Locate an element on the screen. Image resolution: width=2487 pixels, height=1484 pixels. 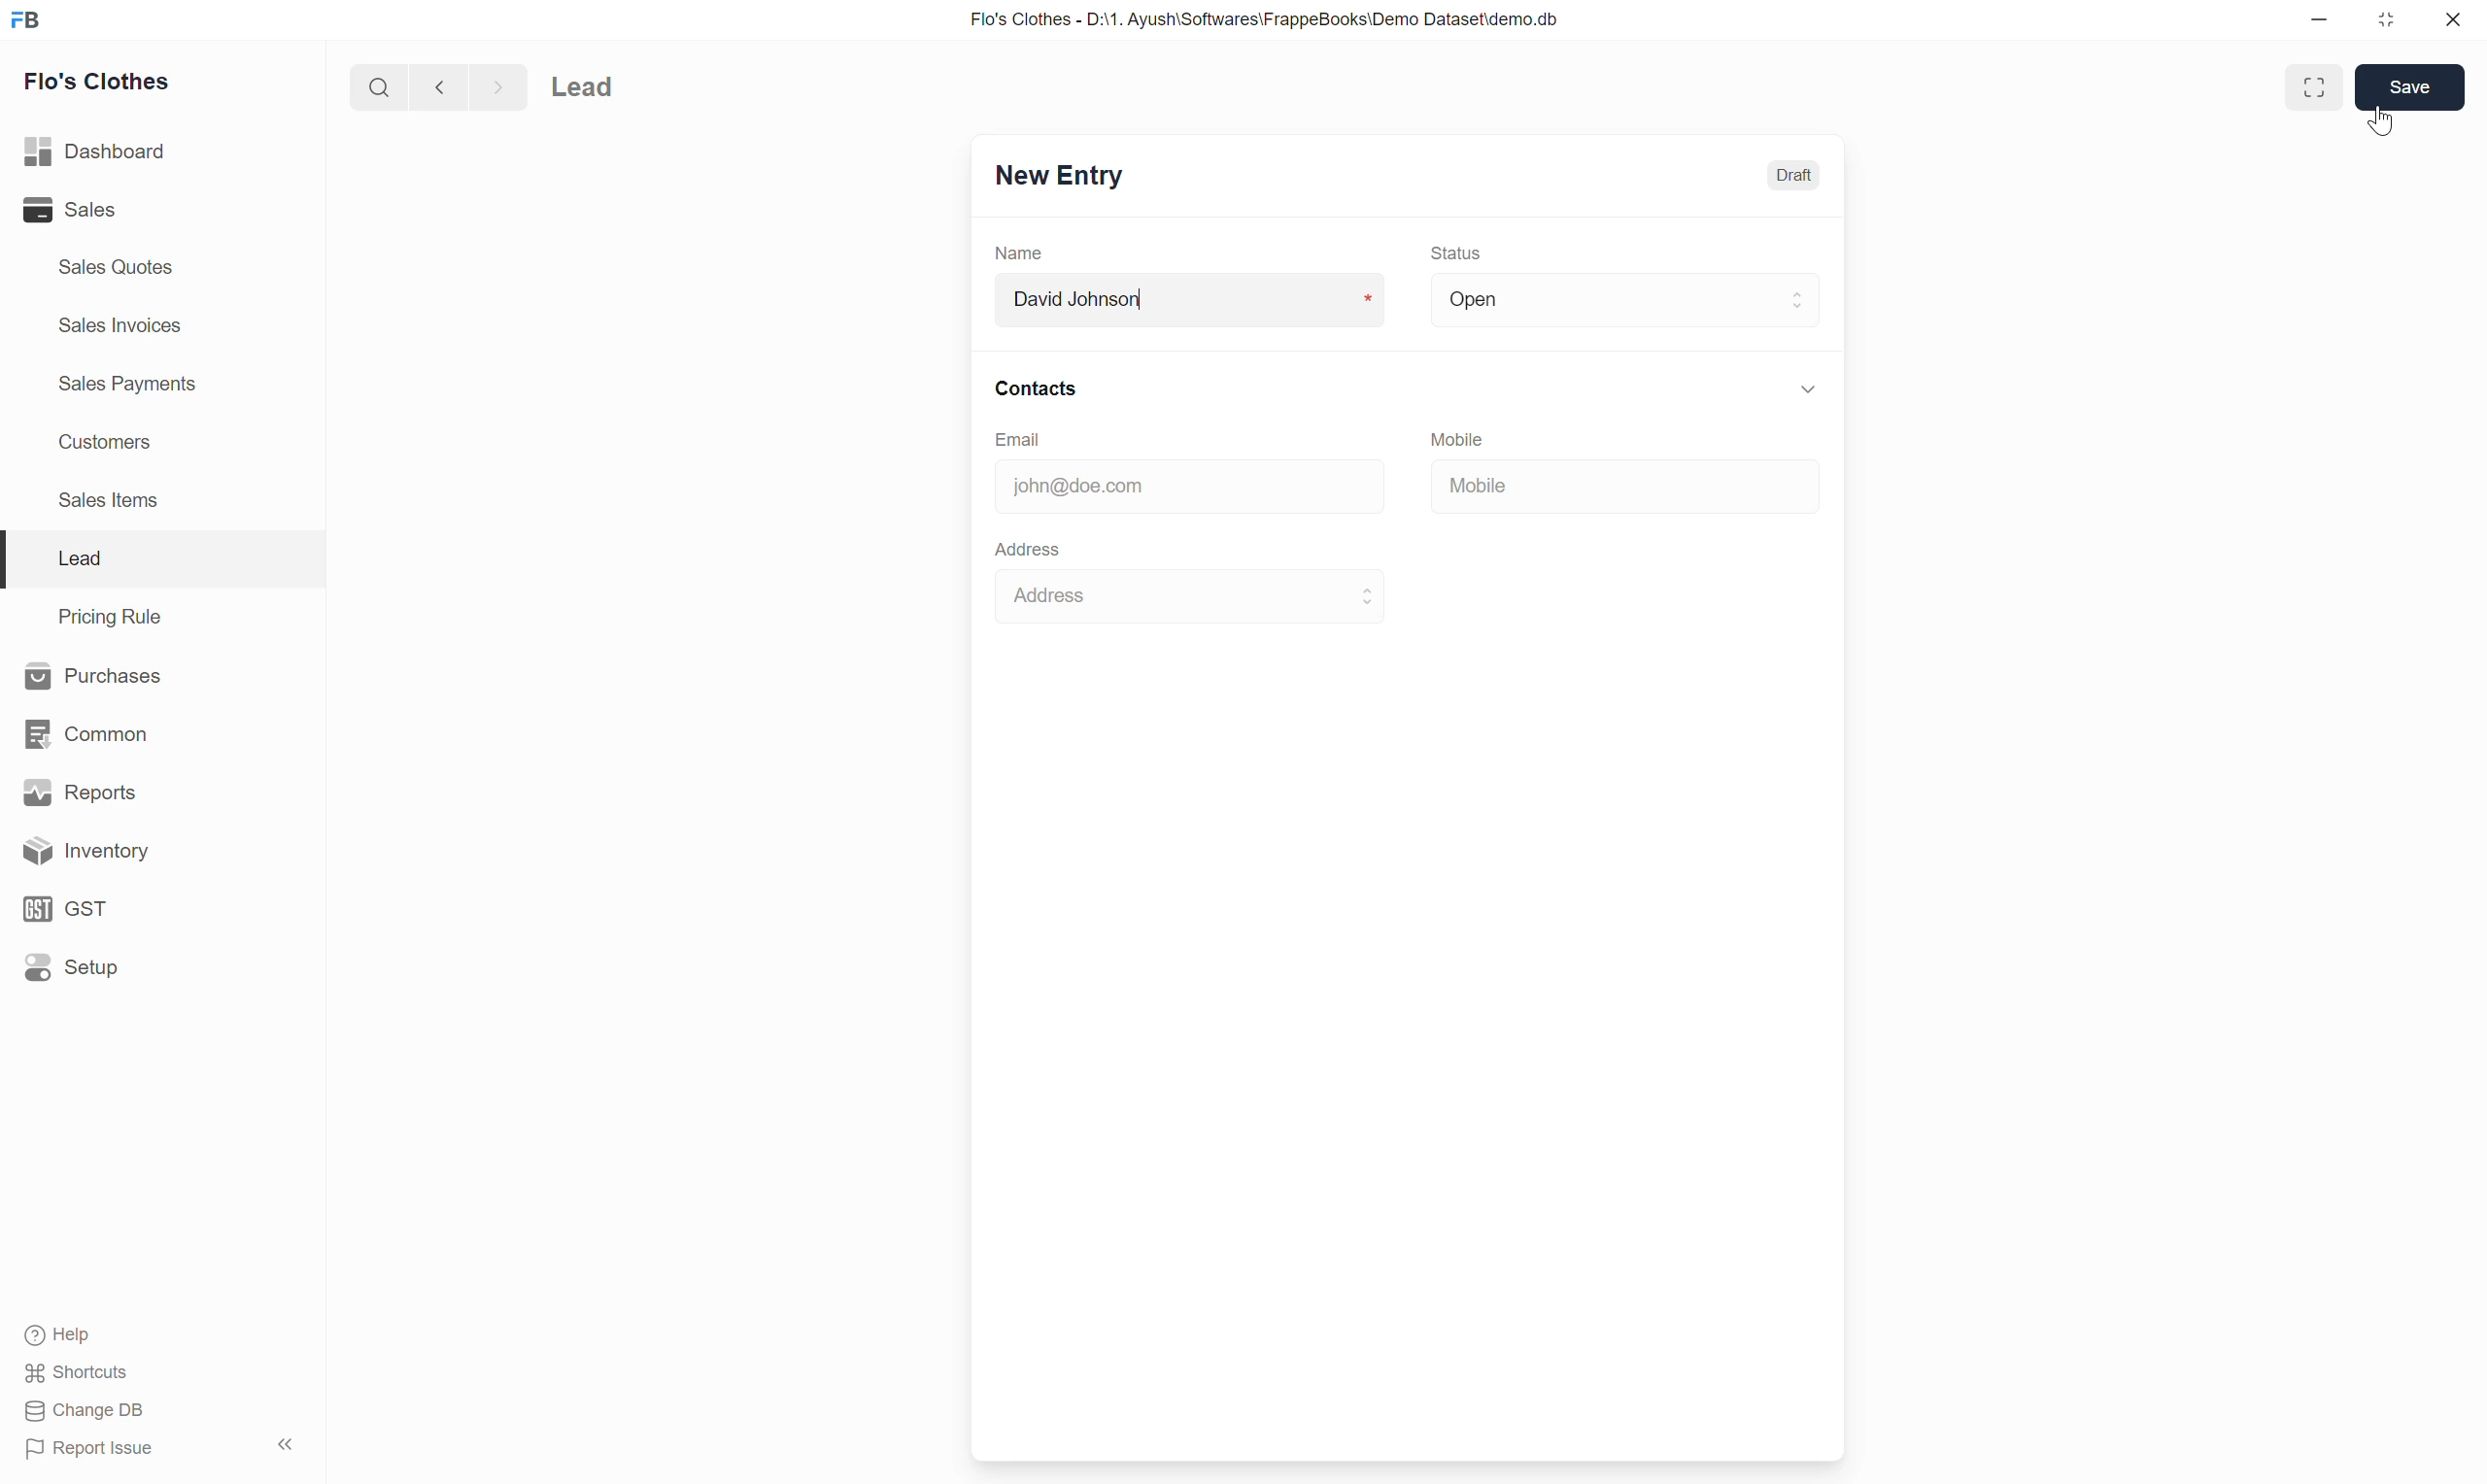
Customers is located at coordinates (116, 443).